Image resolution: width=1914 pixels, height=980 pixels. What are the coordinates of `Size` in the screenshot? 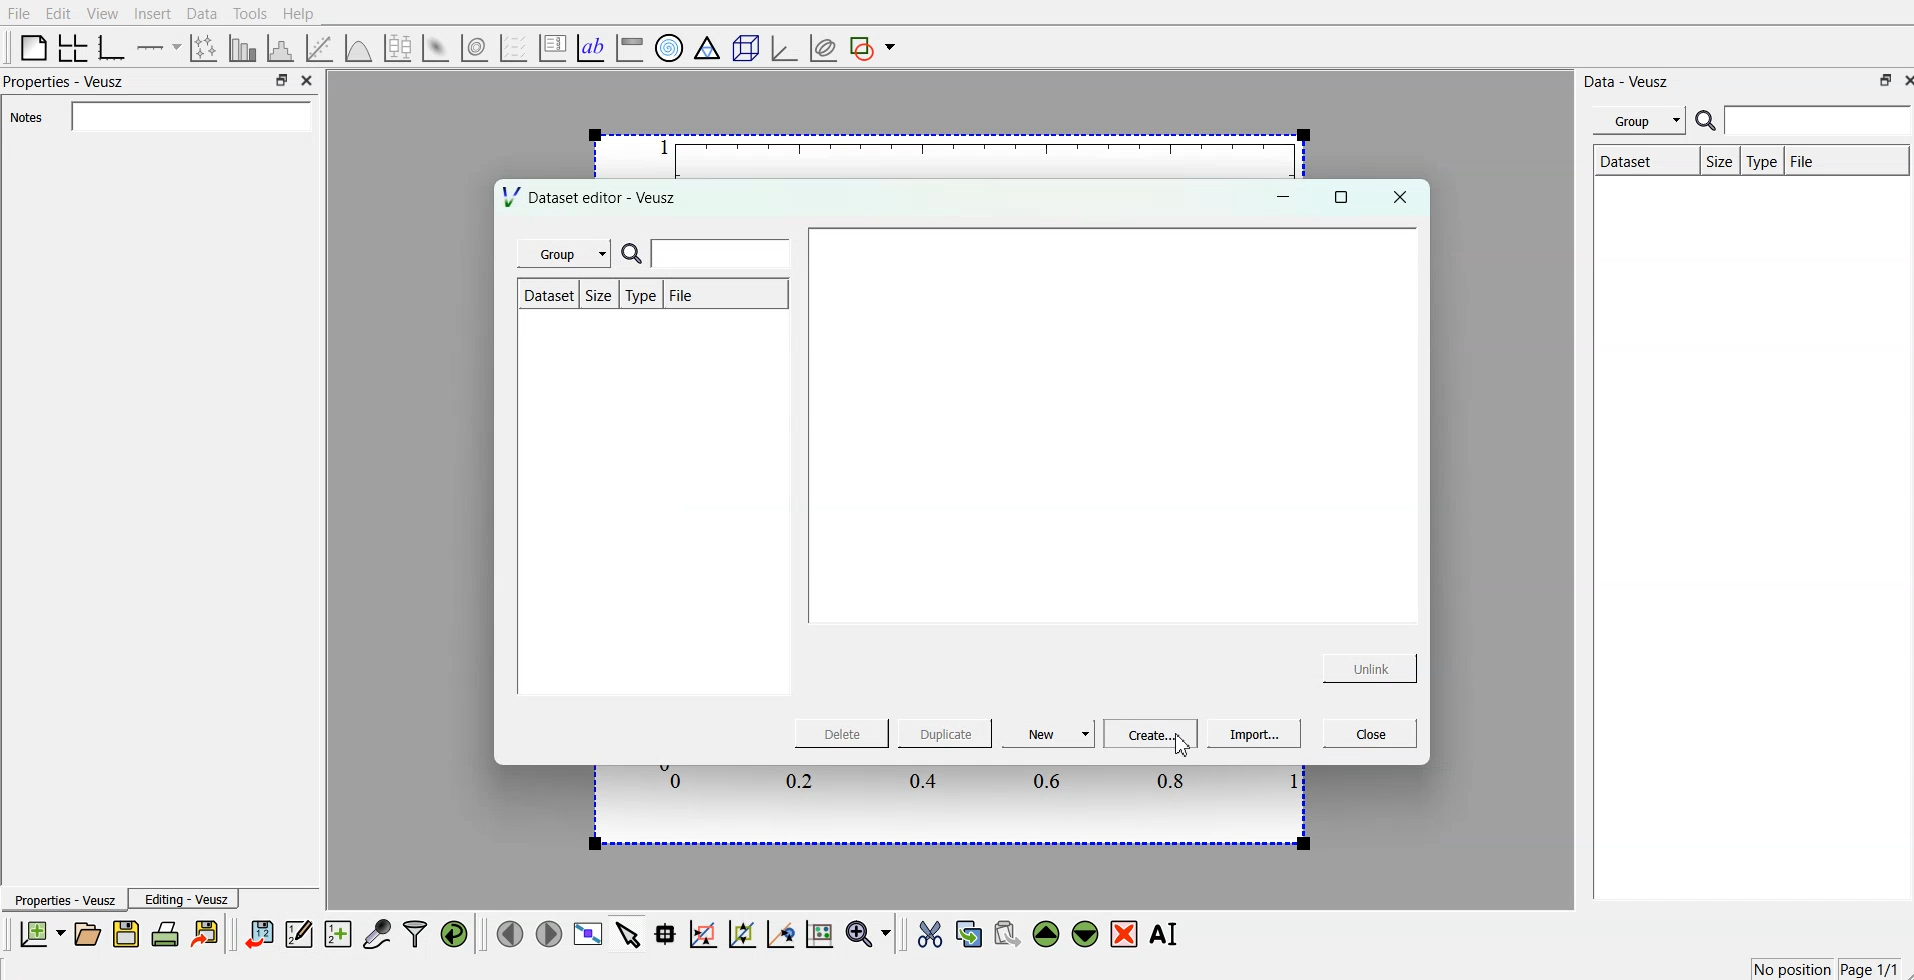 It's located at (598, 294).